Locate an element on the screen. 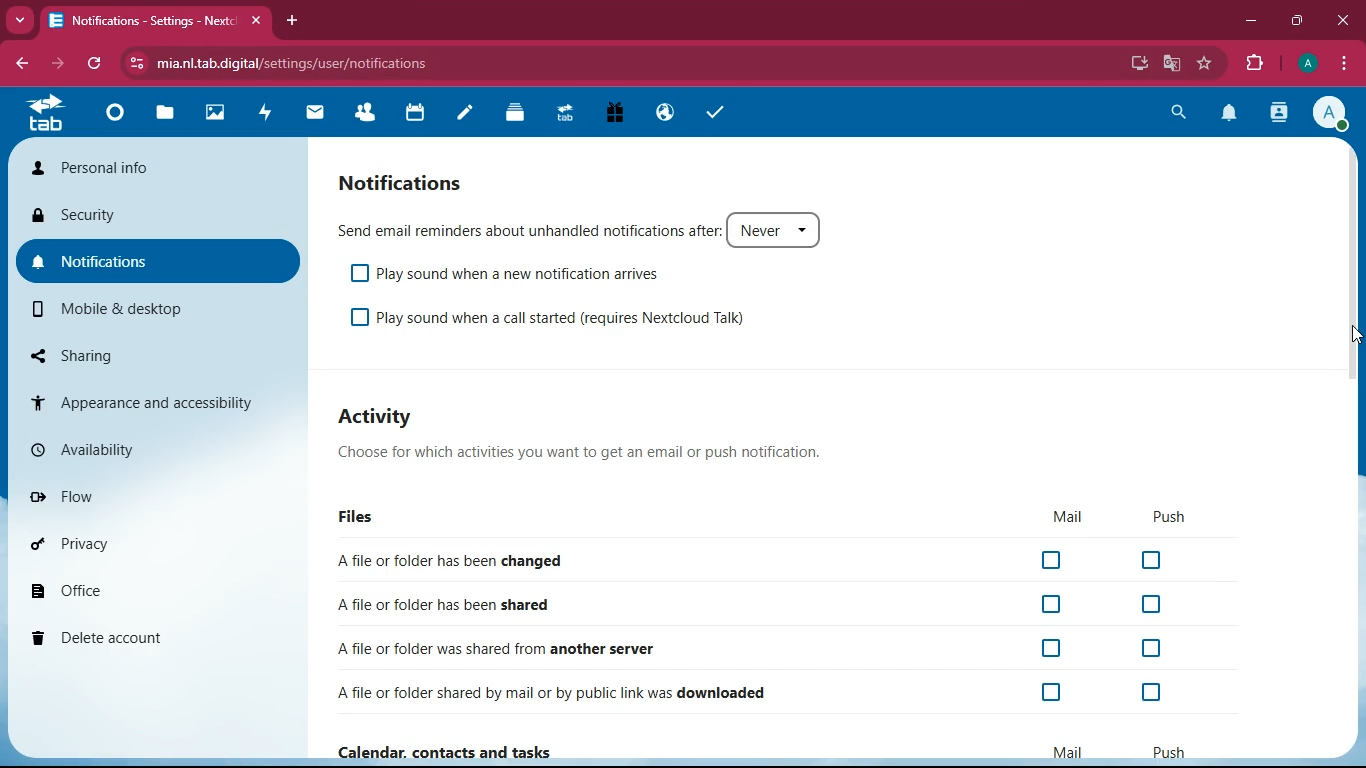  Calendar. contacts and tasks is located at coordinates (479, 752).